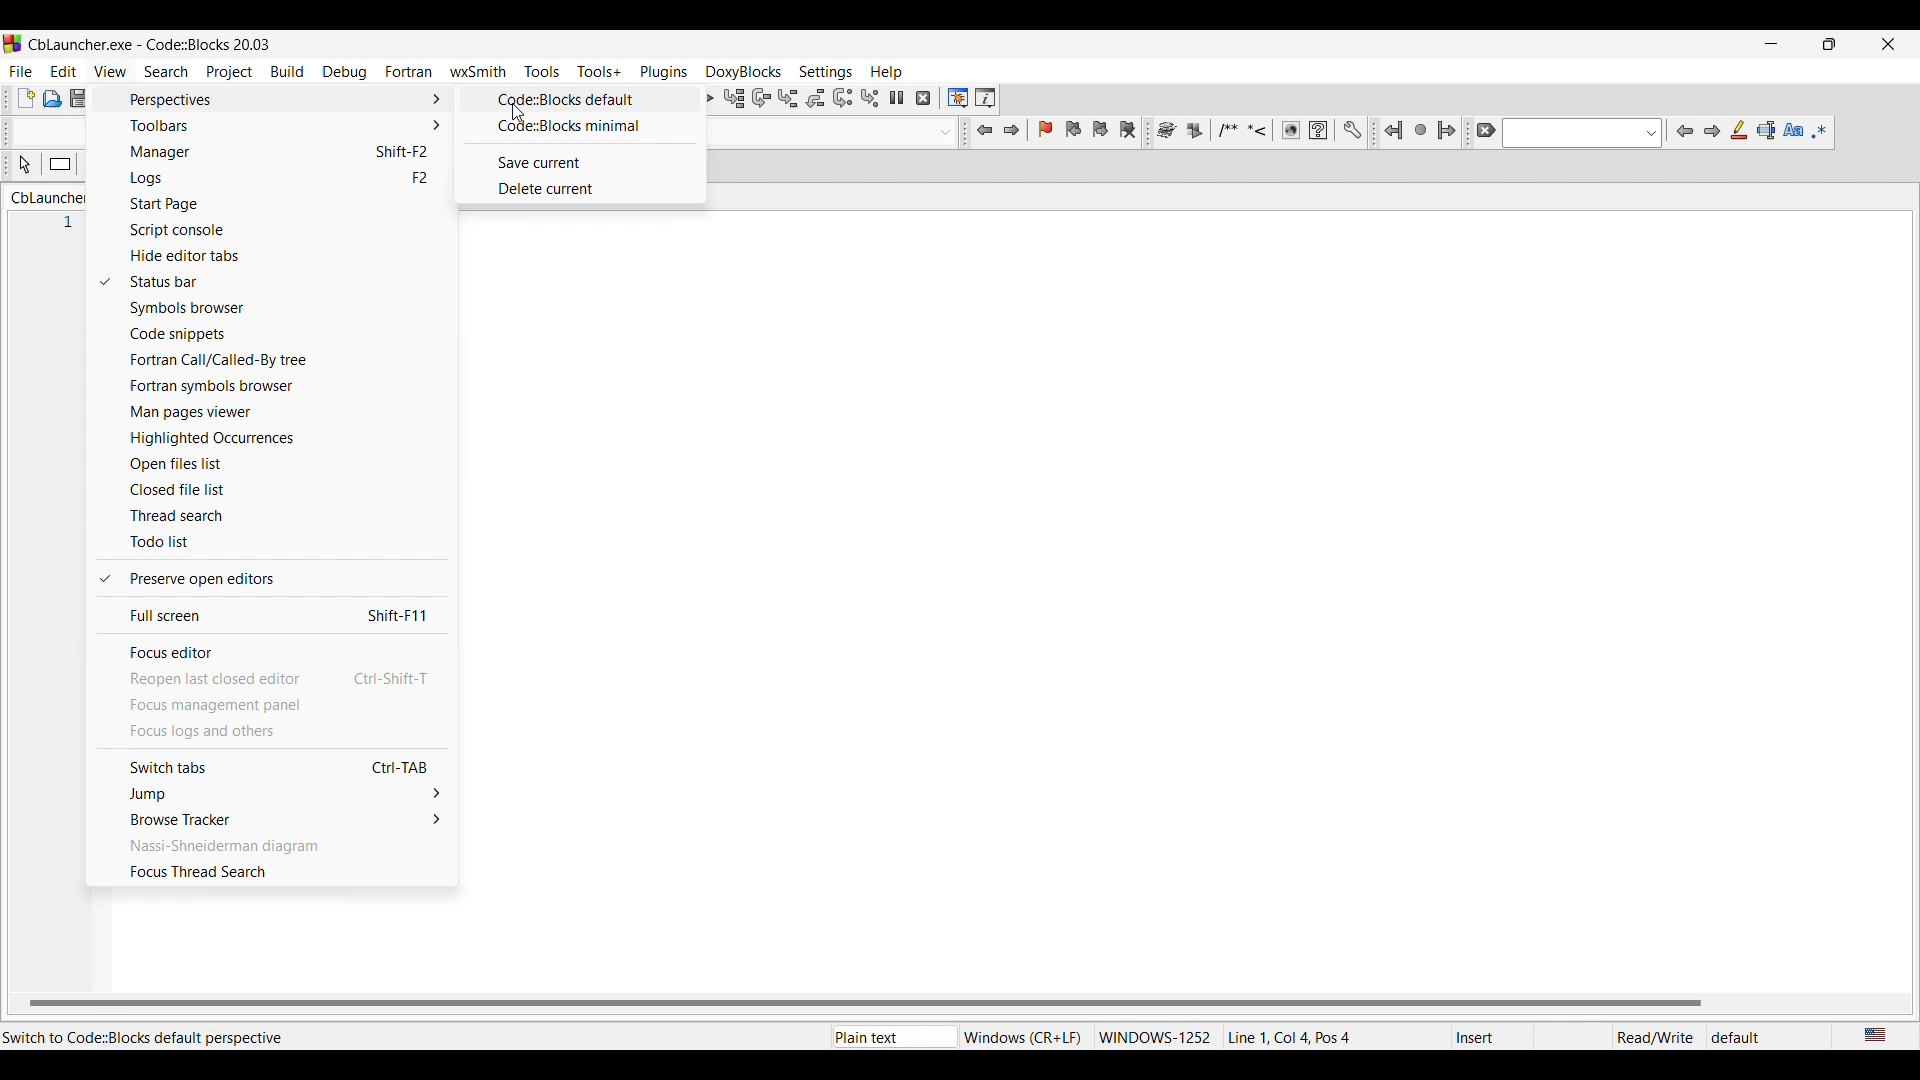  Describe the element at coordinates (923, 98) in the screenshot. I see `Stop debugger` at that location.